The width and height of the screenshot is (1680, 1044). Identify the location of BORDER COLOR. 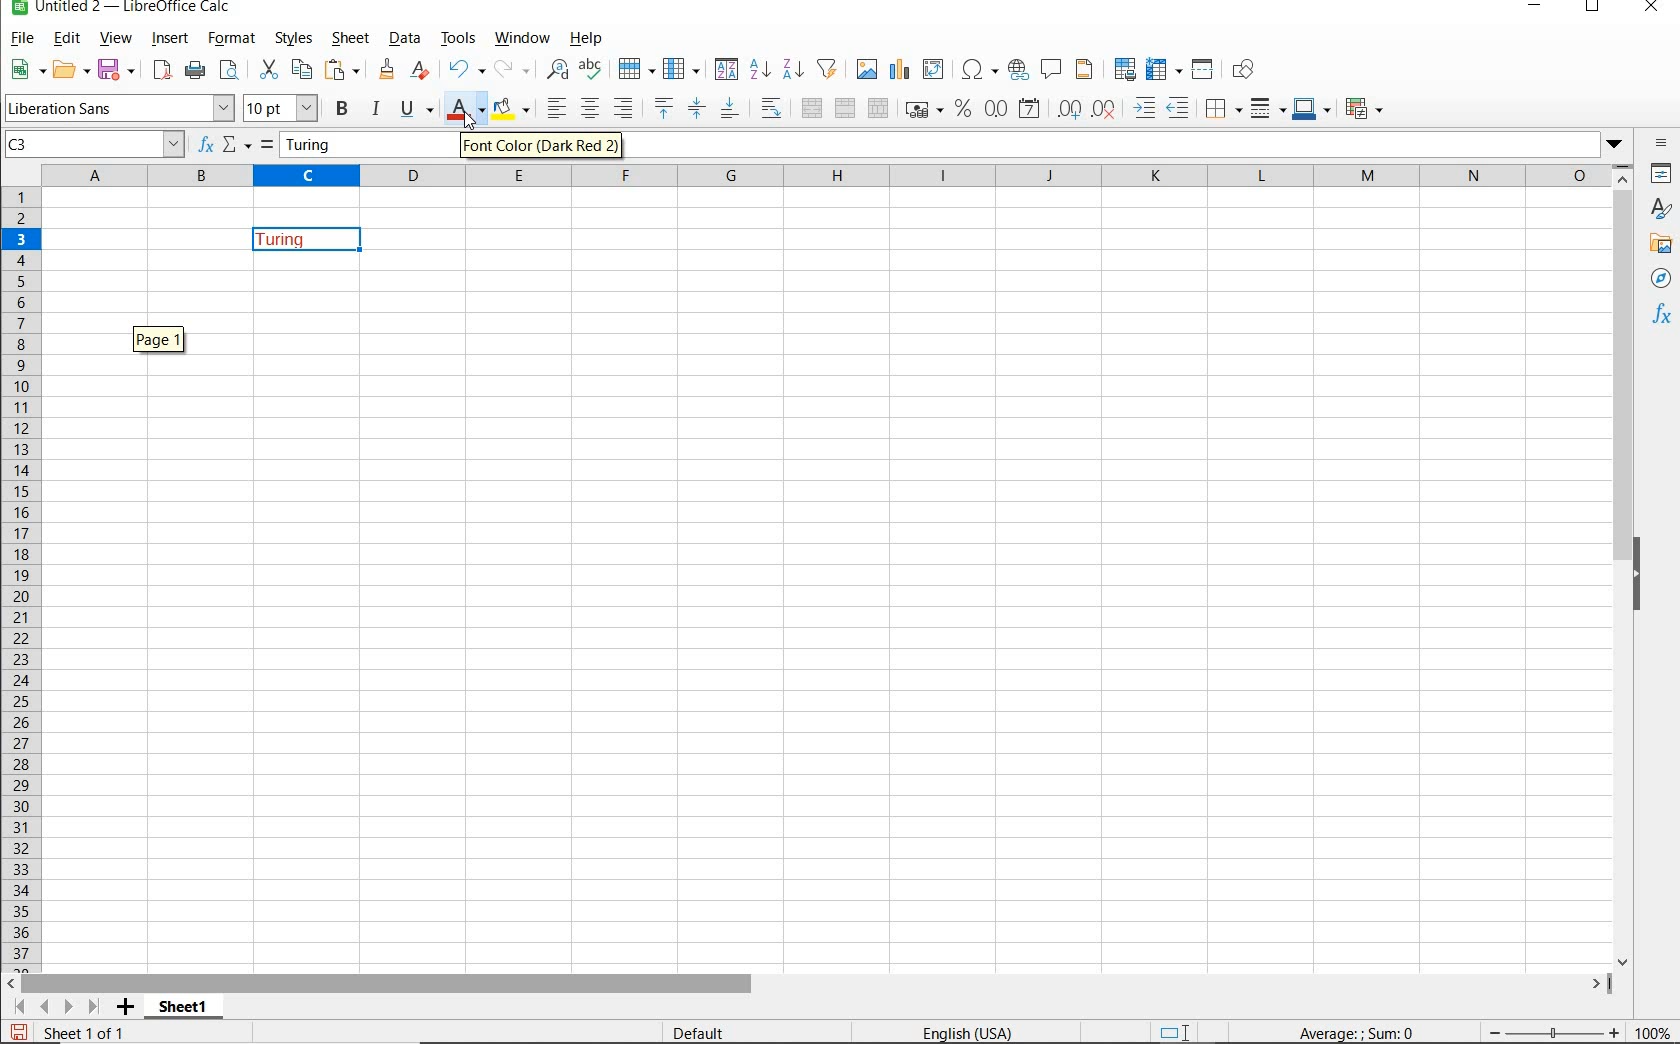
(1310, 110).